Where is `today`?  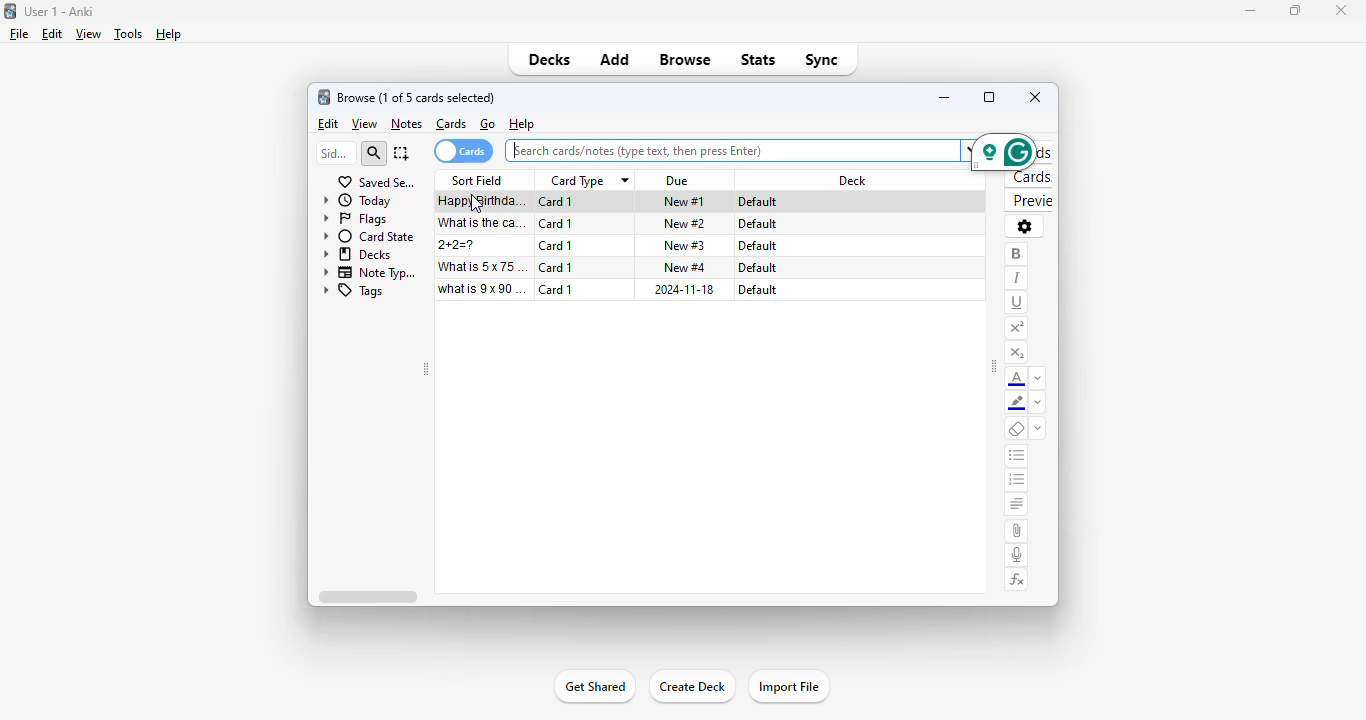 today is located at coordinates (356, 201).